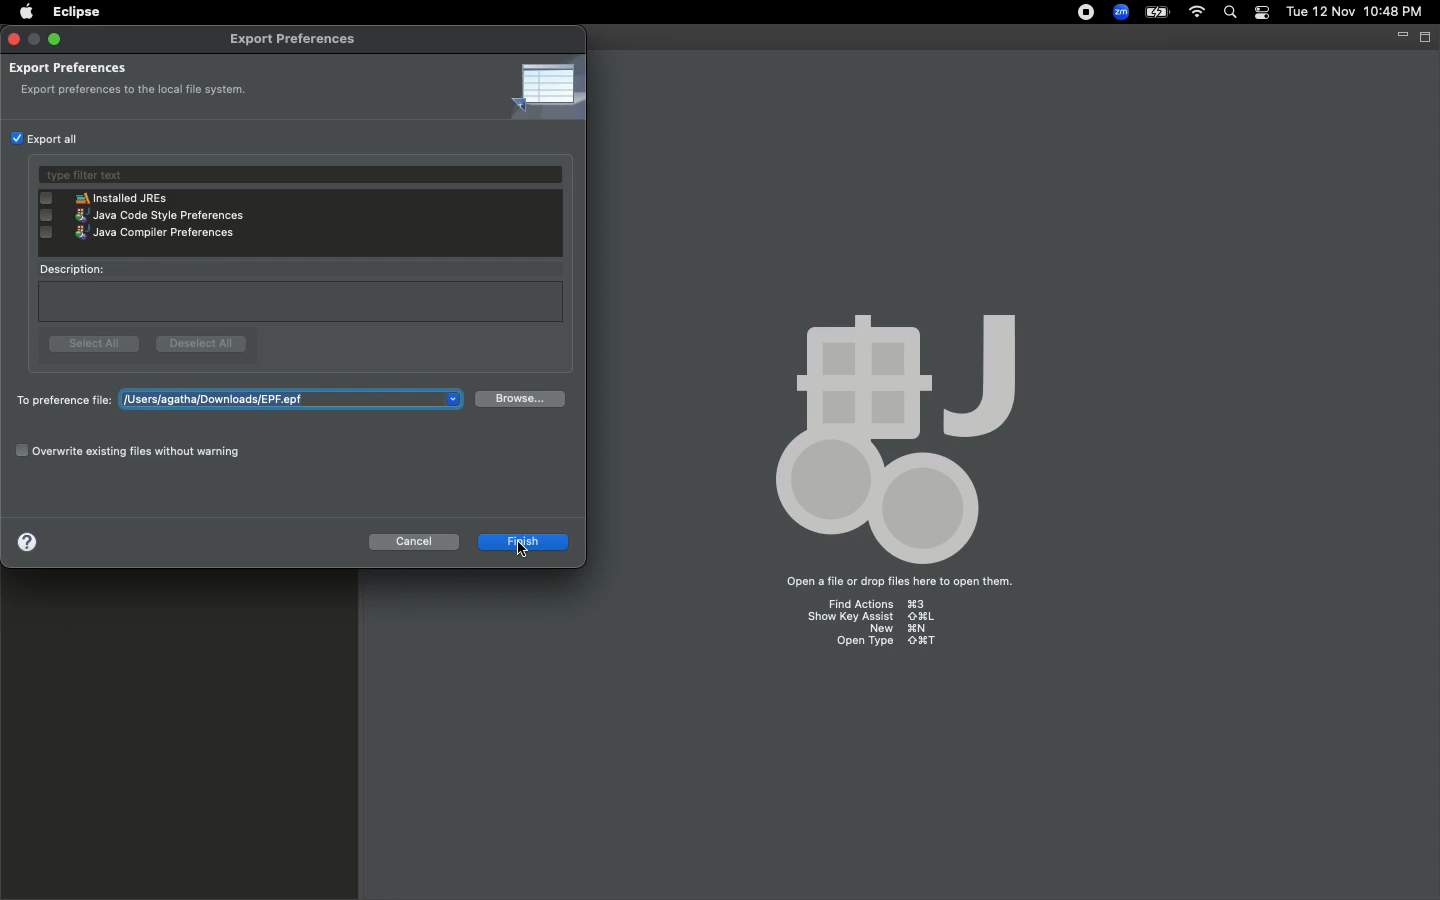  I want to click on open type , so click(895, 642).